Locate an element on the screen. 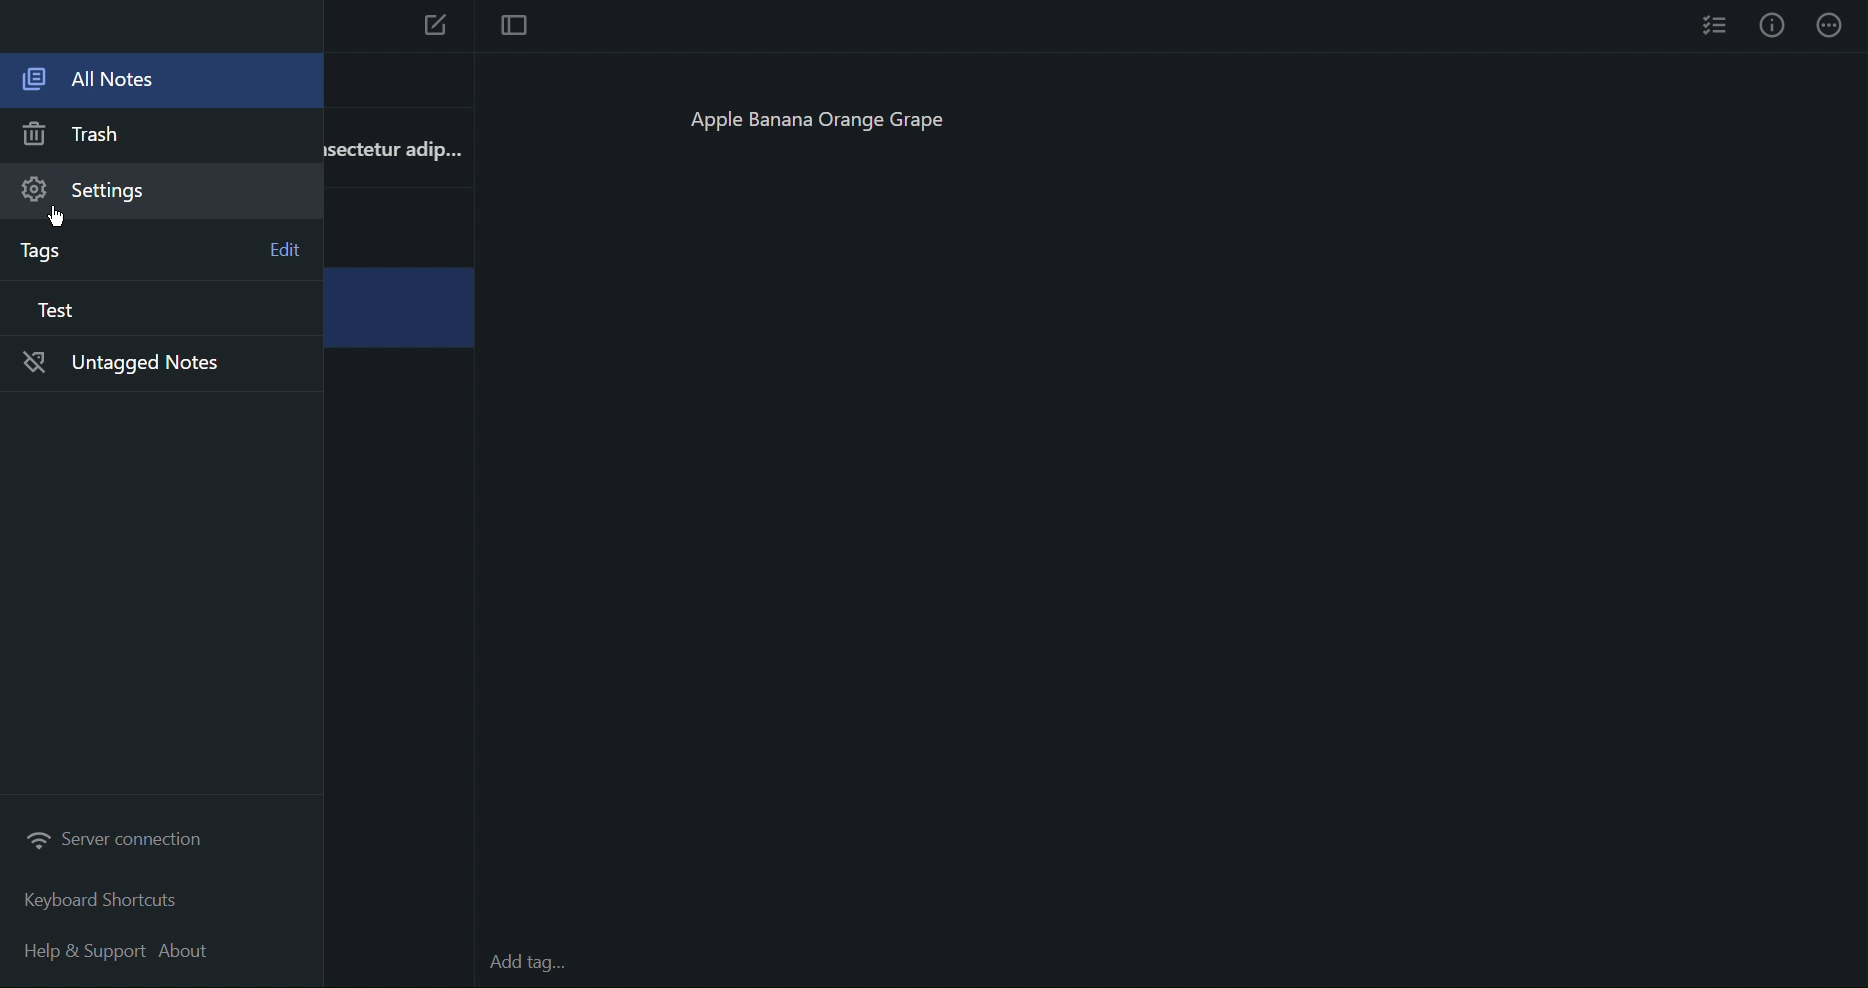 The height and width of the screenshot is (988, 1868). Server connection is located at coordinates (122, 842).